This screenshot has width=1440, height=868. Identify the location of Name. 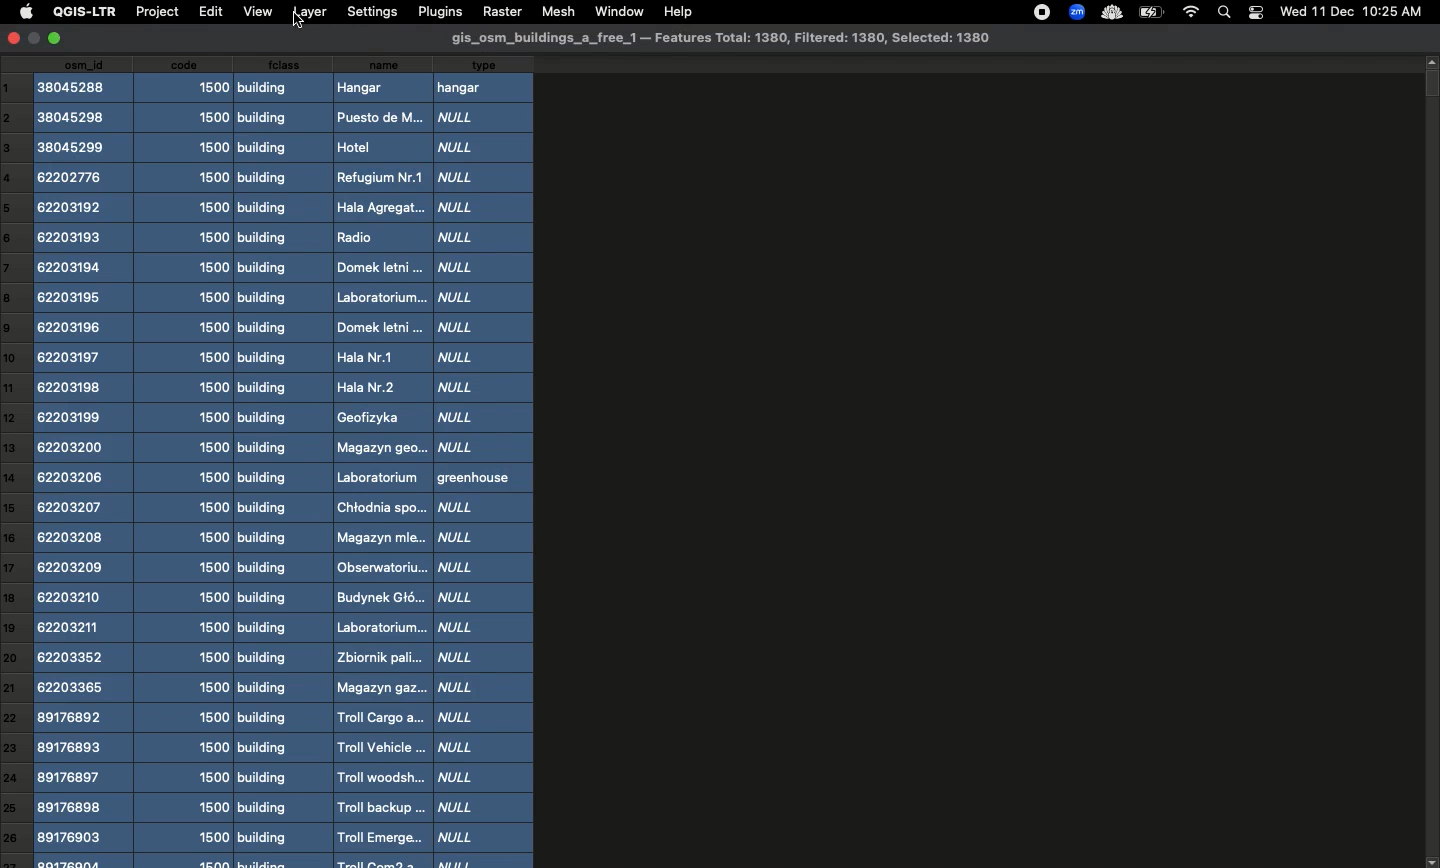
(379, 462).